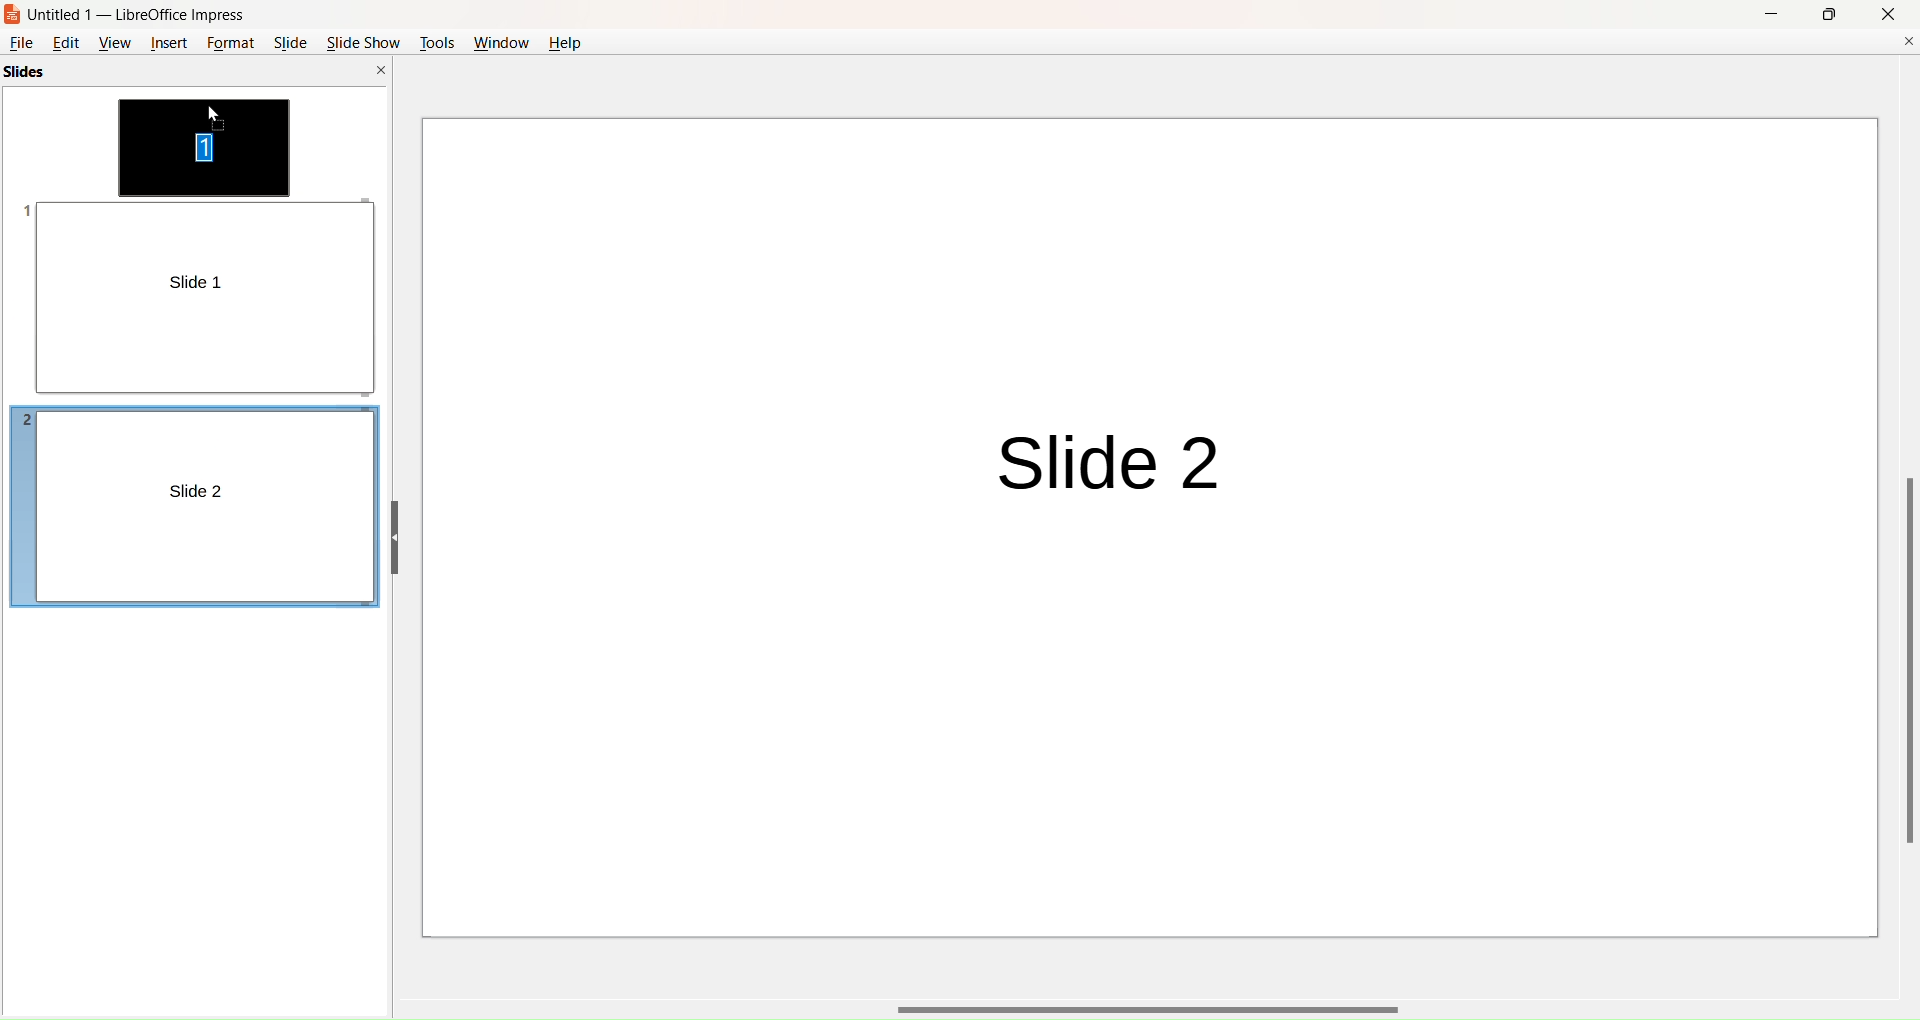 This screenshot has height=1020, width=1920. Describe the element at coordinates (215, 116) in the screenshot. I see `cursor` at that location.